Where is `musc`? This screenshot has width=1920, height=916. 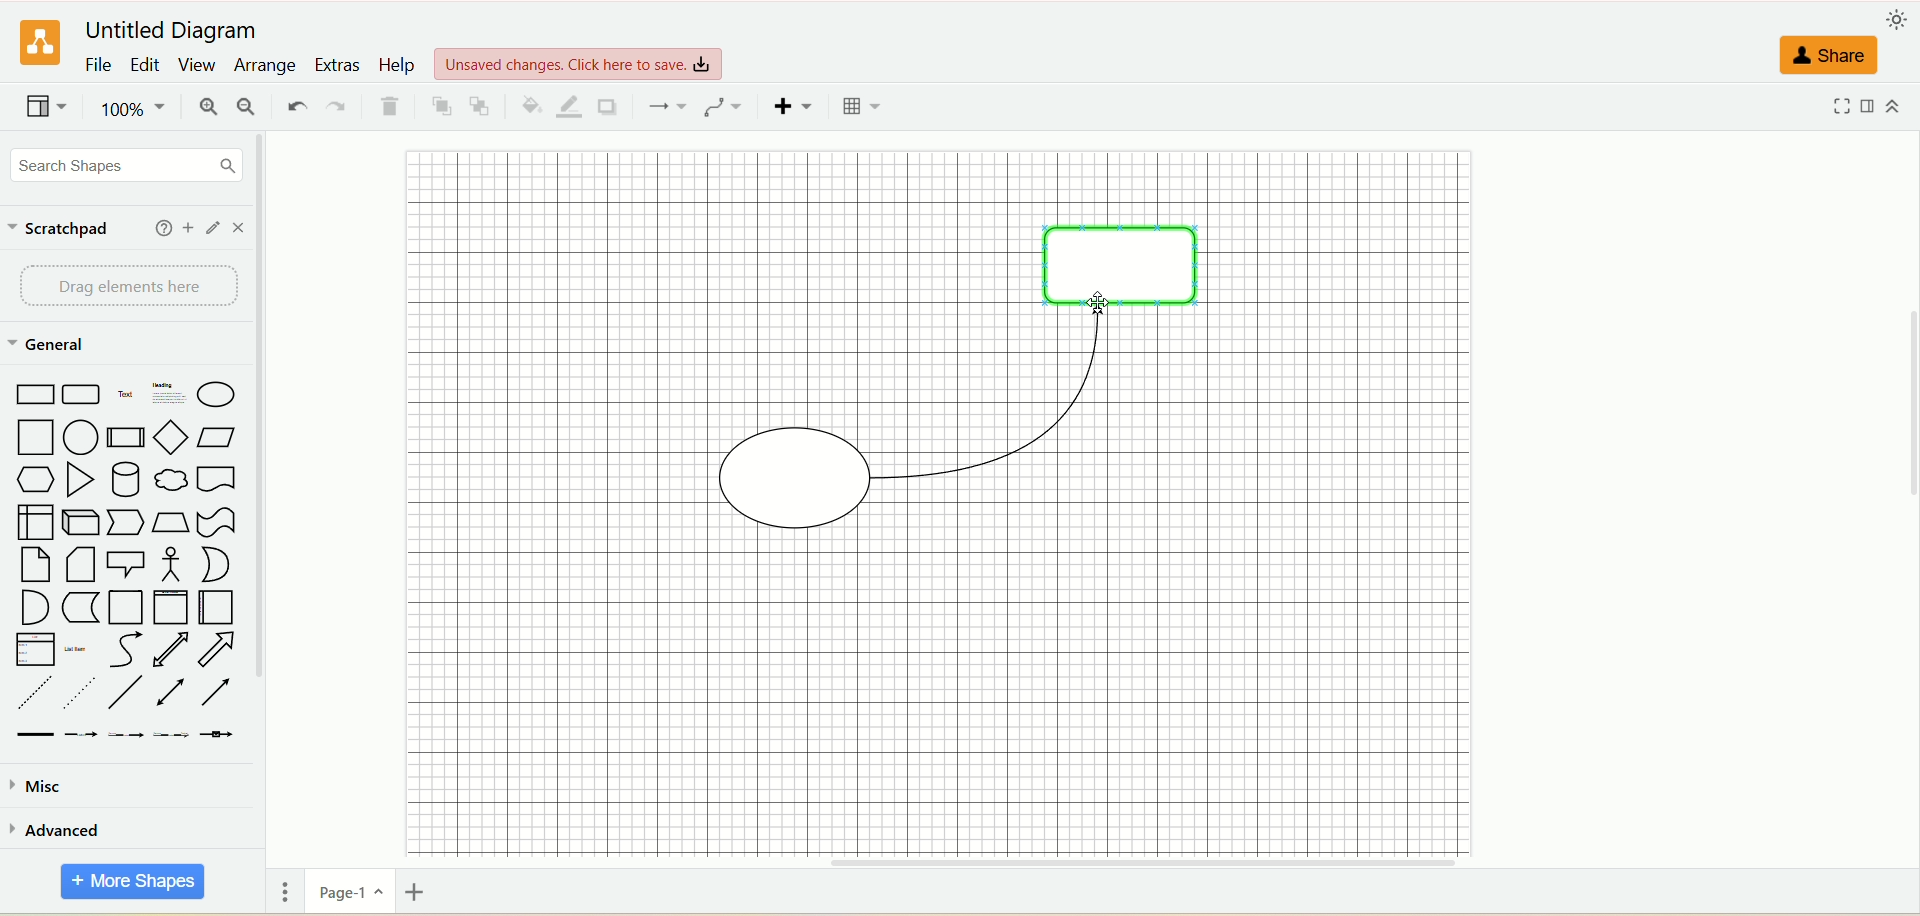 musc is located at coordinates (34, 785).